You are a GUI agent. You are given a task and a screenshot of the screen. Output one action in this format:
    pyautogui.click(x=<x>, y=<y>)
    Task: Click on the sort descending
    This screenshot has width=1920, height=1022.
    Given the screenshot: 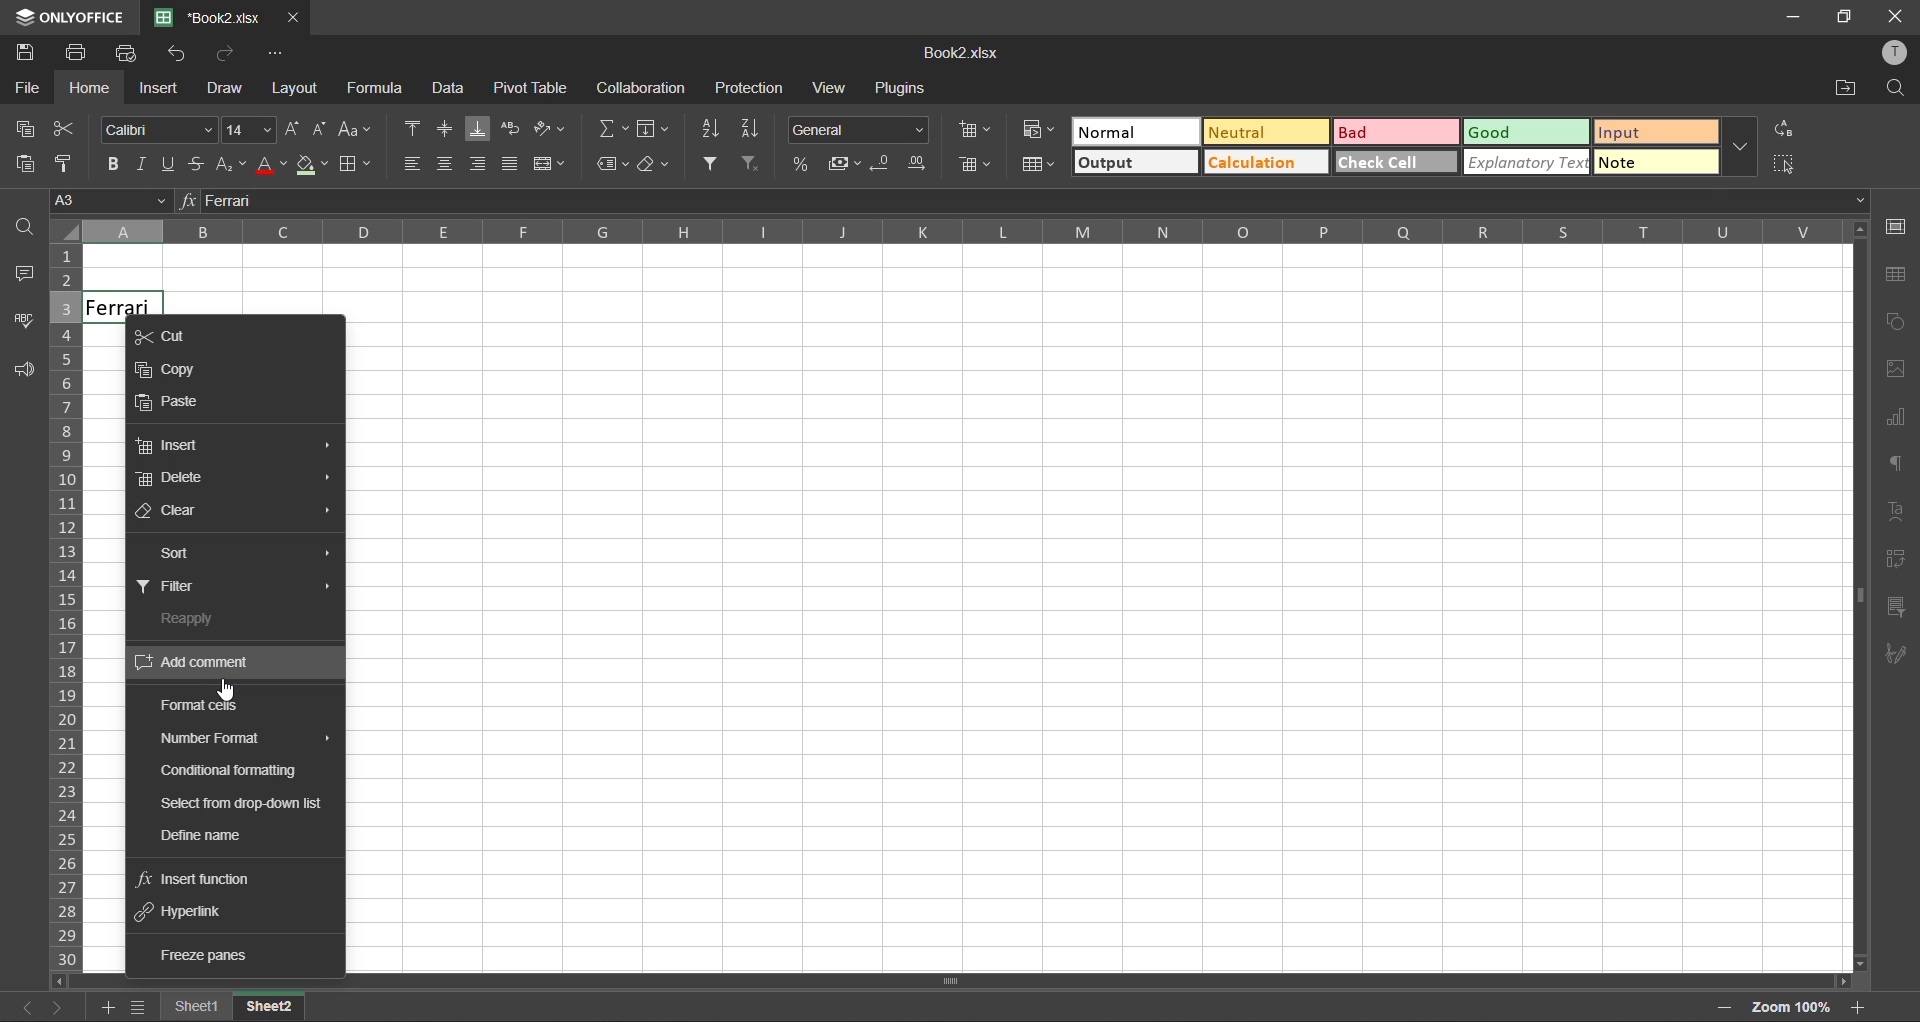 What is the action you would take?
    pyautogui.click(x=755, y=127)
    